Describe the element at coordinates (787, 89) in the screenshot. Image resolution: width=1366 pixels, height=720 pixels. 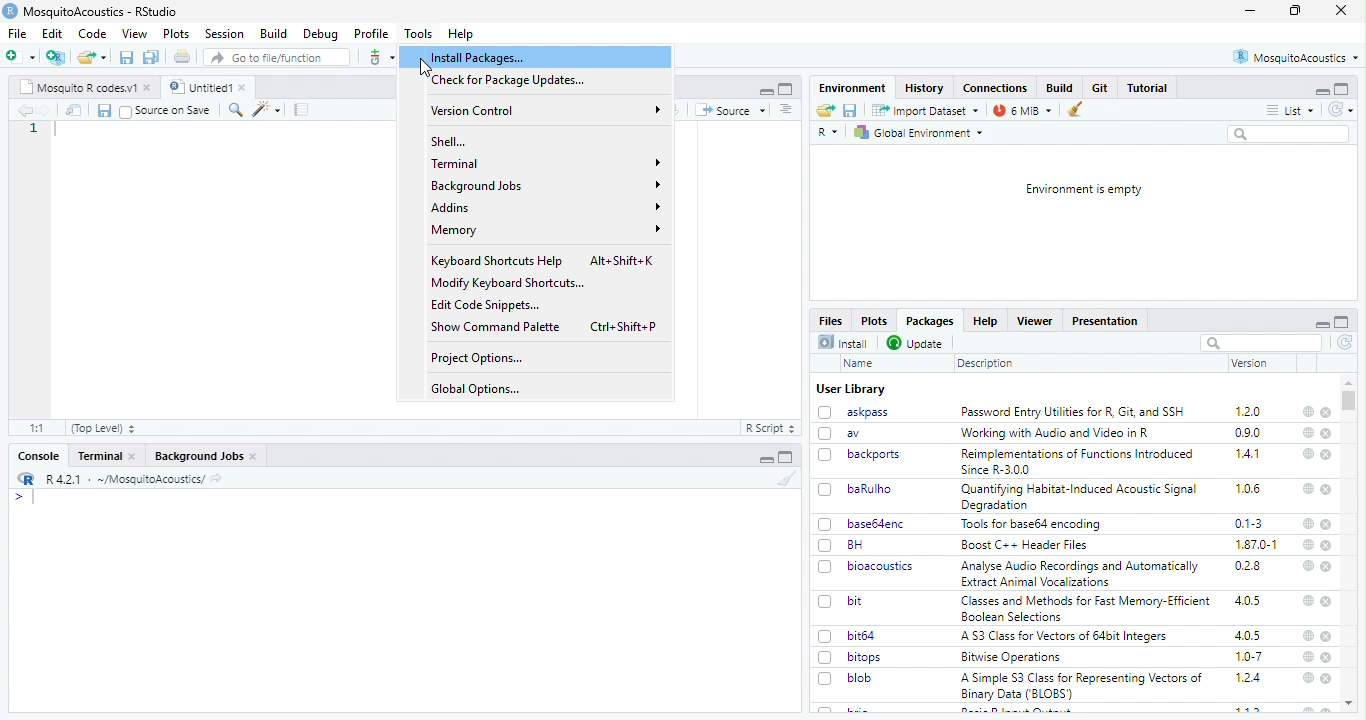
I see `maiximize` at that location.